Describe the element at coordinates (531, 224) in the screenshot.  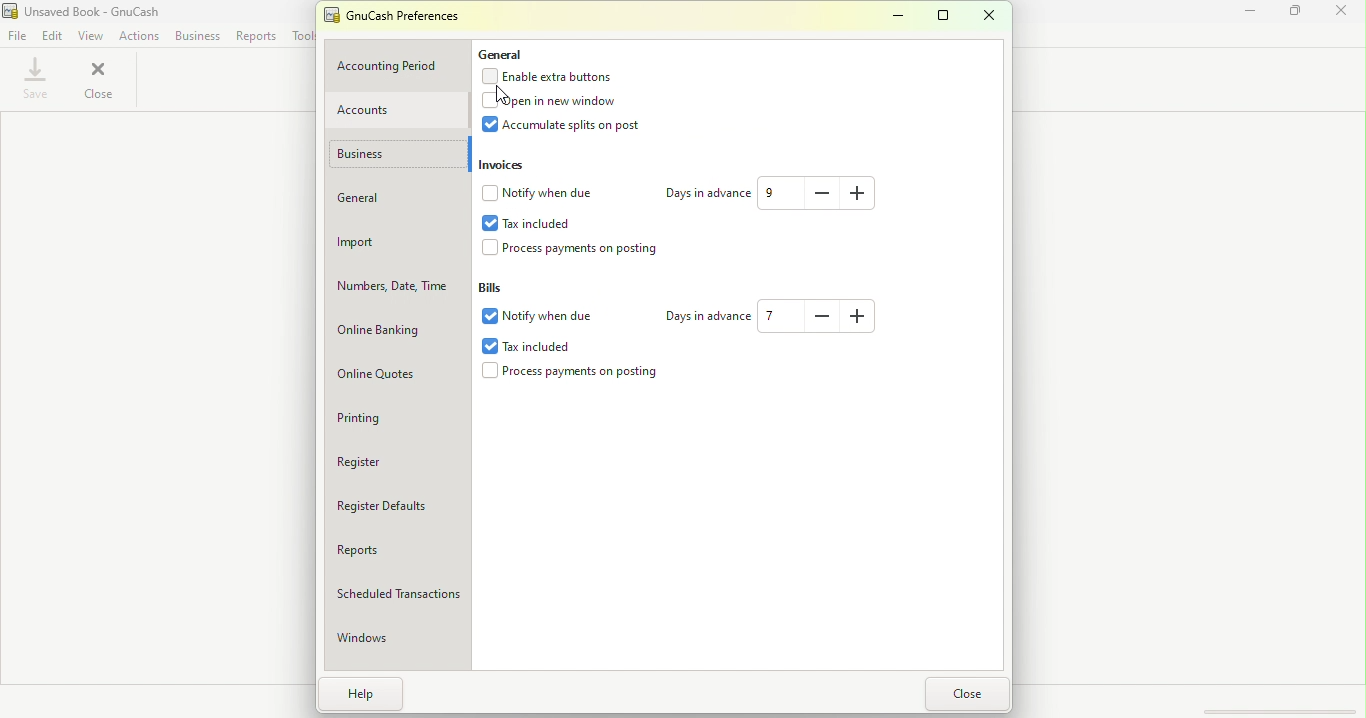
I see `Tax included` at that location.